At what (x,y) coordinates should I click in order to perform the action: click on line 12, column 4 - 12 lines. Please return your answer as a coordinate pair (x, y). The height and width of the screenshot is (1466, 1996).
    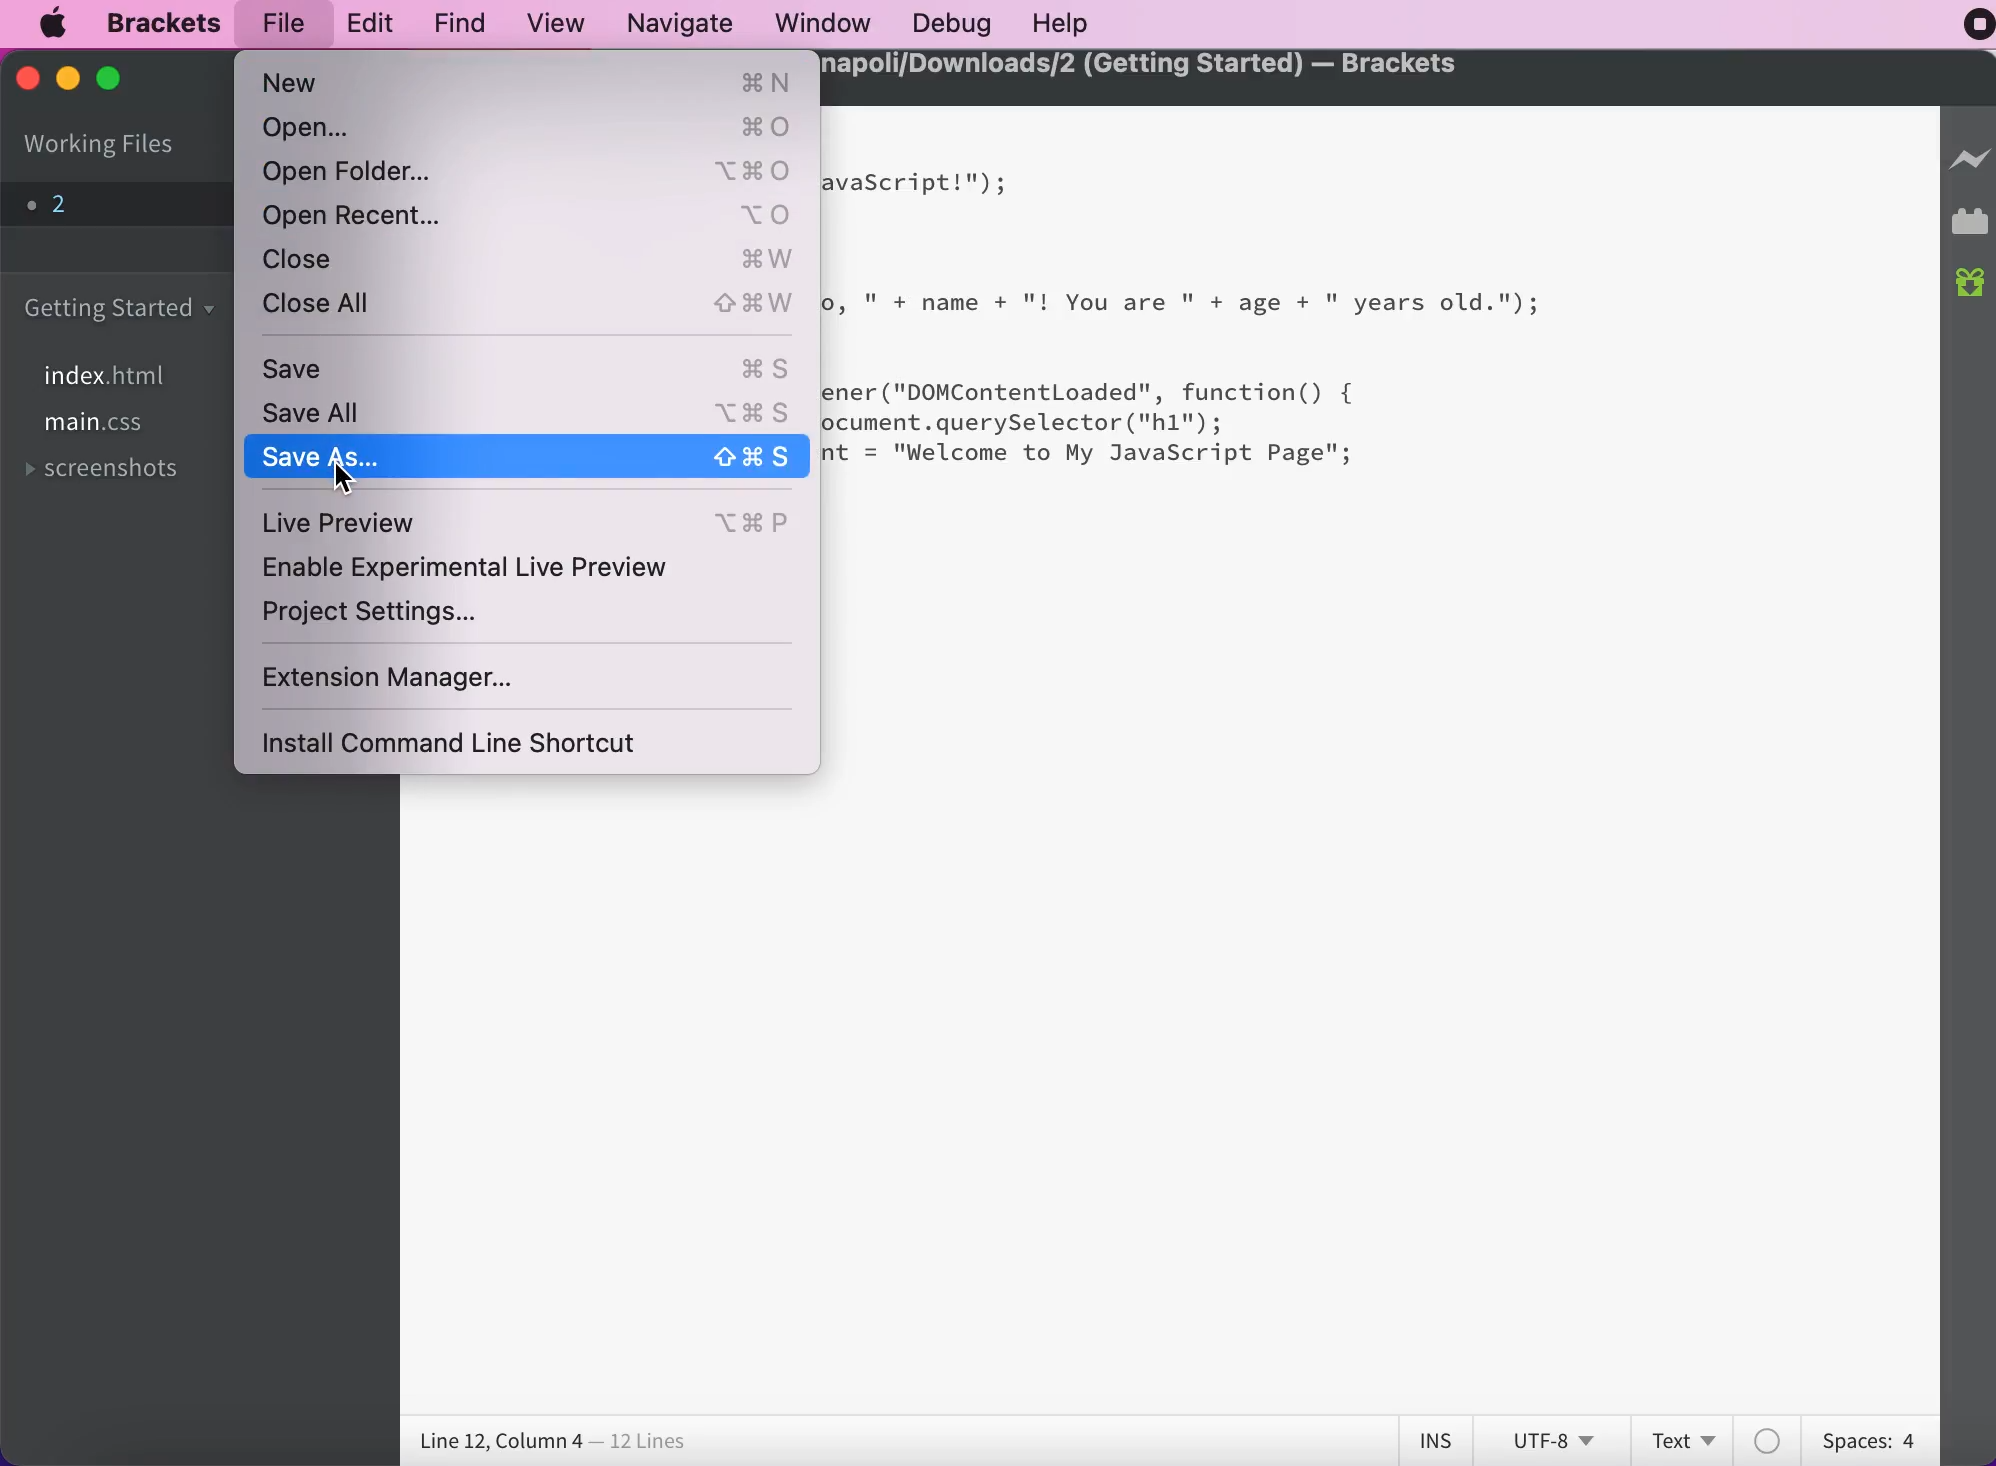
    Looking at the image, I should click on (555, 1442).